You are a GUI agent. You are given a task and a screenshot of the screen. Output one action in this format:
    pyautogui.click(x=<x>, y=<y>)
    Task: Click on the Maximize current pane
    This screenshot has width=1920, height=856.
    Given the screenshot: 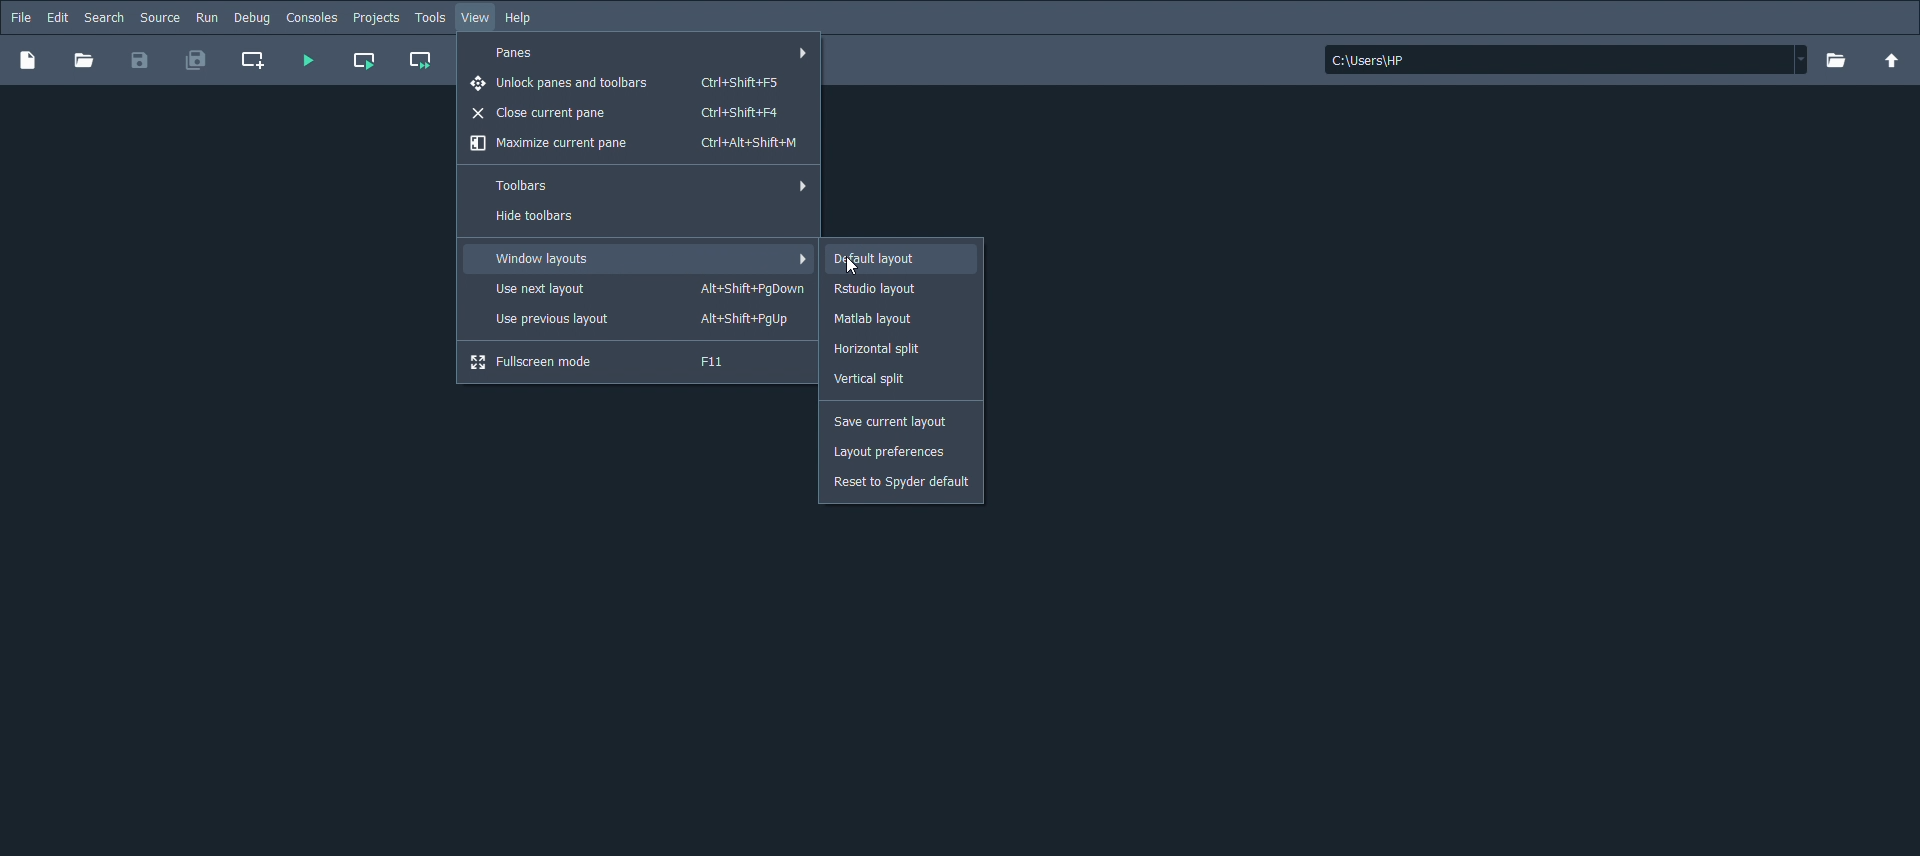 What is the action you would take?
    pyautogui.click(x=635, y=144)
    